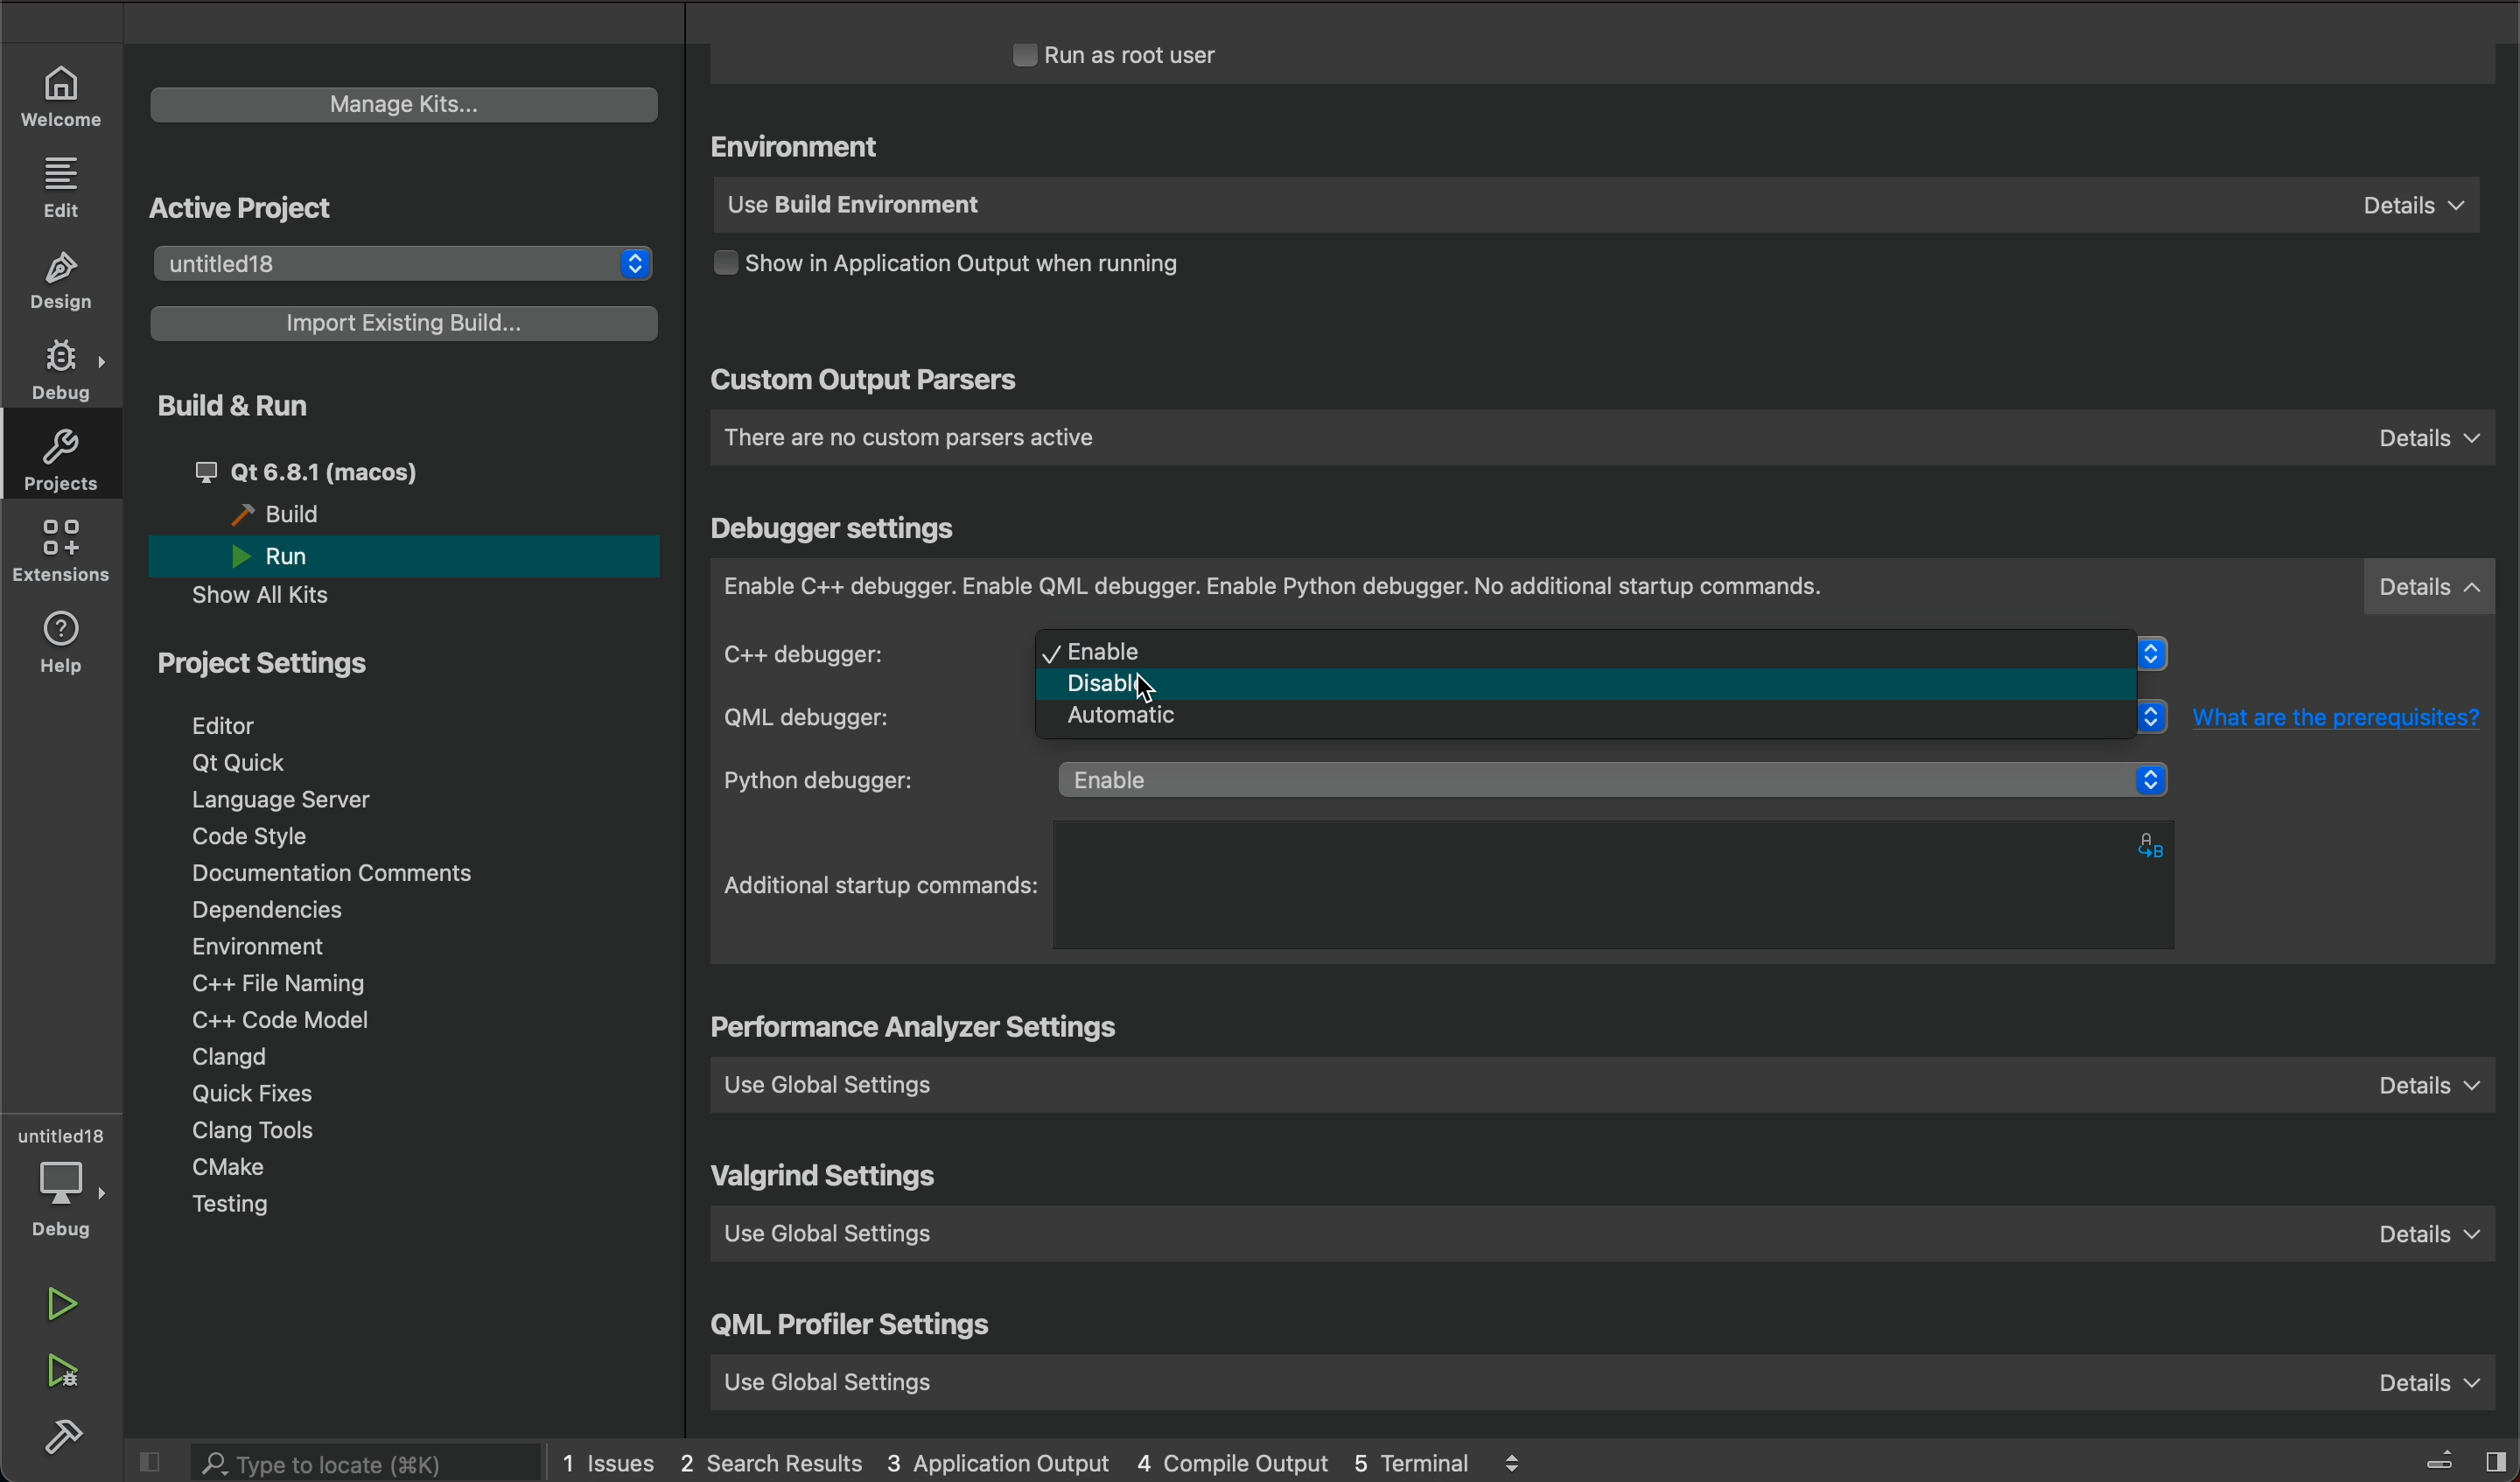  What do you see at coordinates (62, 94) in the screenshot?
I see `WELCOME` at bounding box center [62, 94].